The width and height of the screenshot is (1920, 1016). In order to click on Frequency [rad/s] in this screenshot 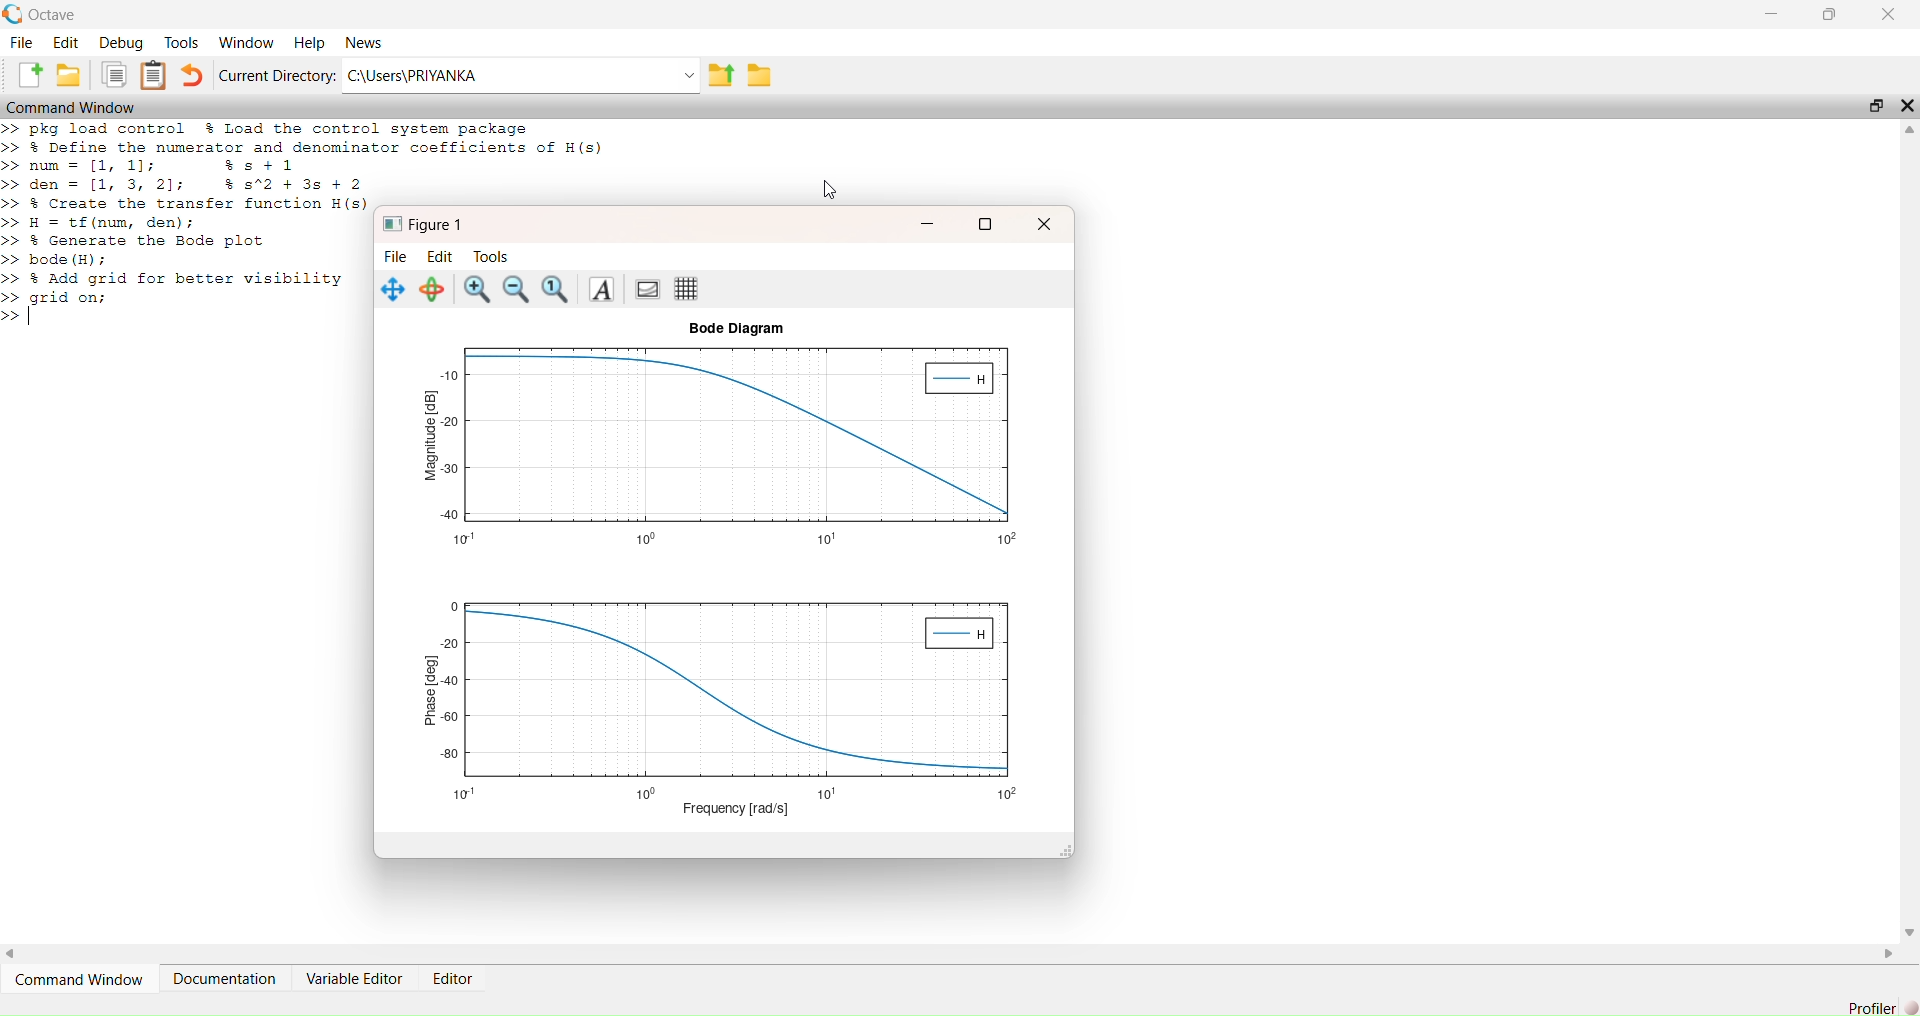, I will do `click(738, 810)`.